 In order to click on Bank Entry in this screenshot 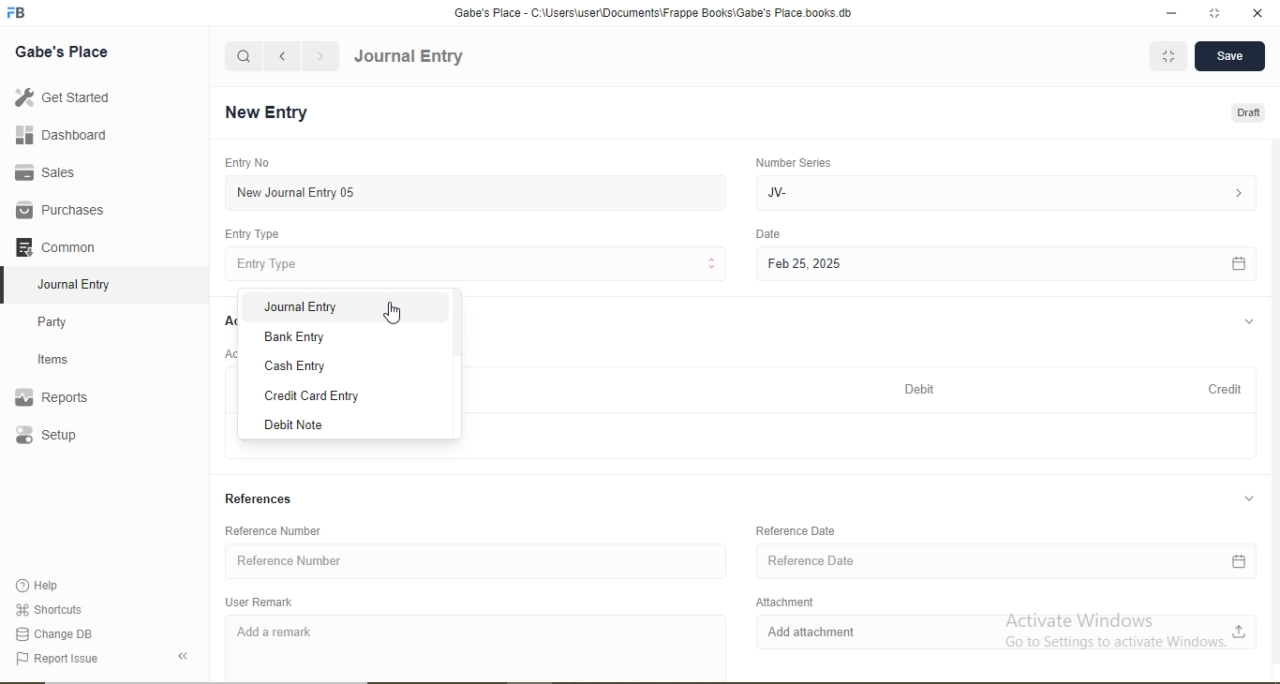, I will do `click(339, 336)`.